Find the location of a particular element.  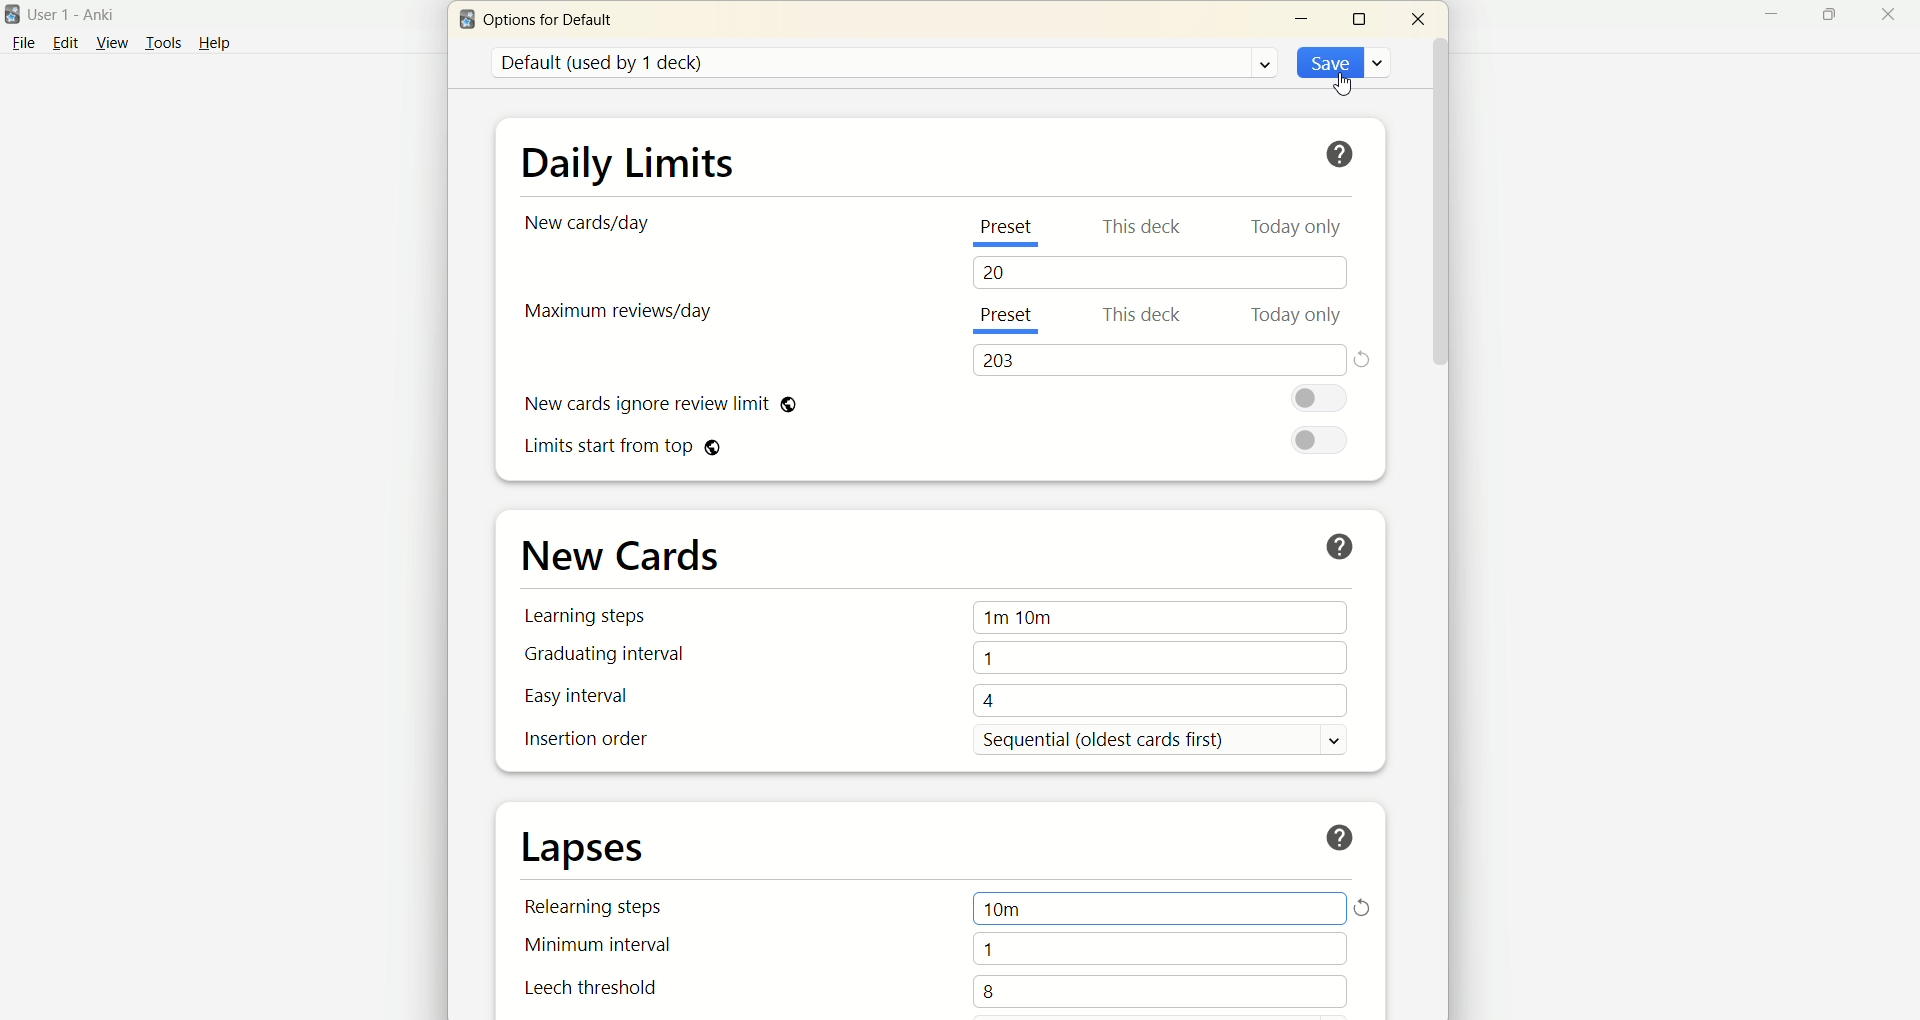

maximize is located at coordinates (1361, 18).